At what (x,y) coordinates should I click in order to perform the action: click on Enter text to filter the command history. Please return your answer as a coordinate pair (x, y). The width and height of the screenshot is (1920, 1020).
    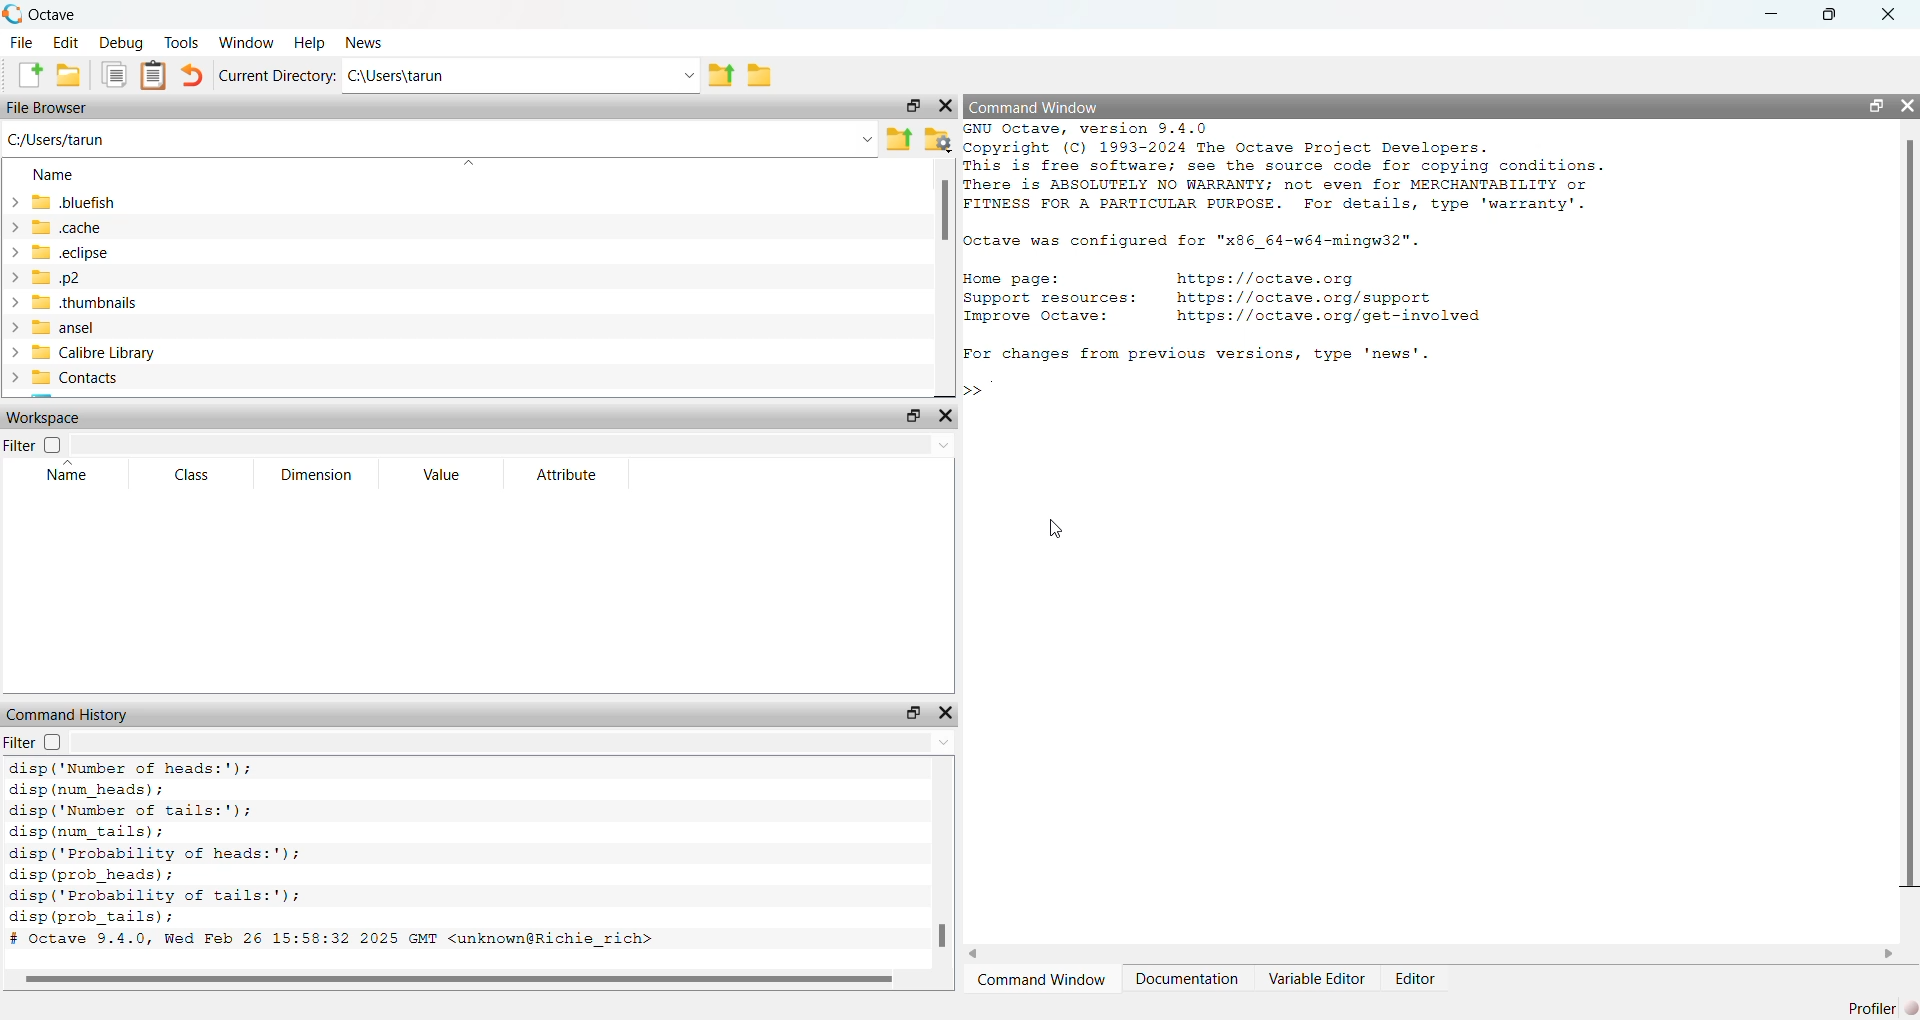
    Looking at the image, I should click on (514, 741).